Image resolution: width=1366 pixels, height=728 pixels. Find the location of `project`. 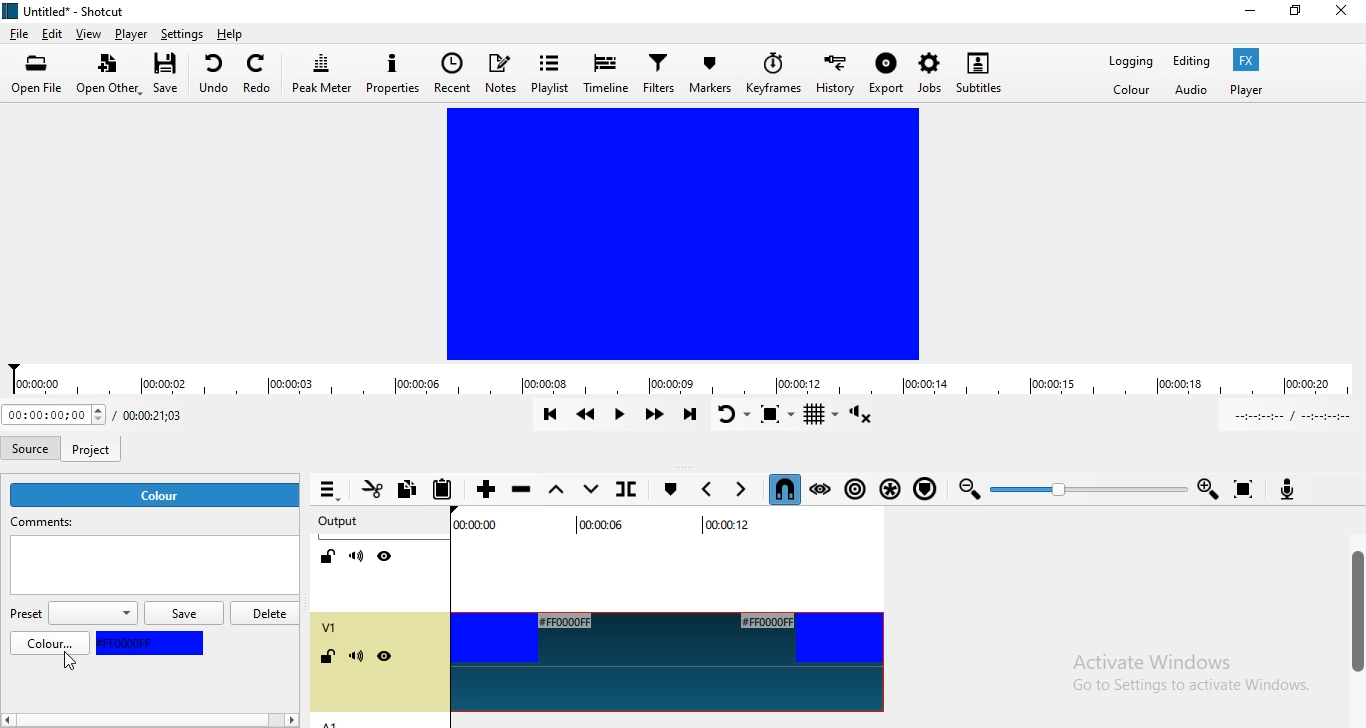

project is located at coordinates (94, 445).